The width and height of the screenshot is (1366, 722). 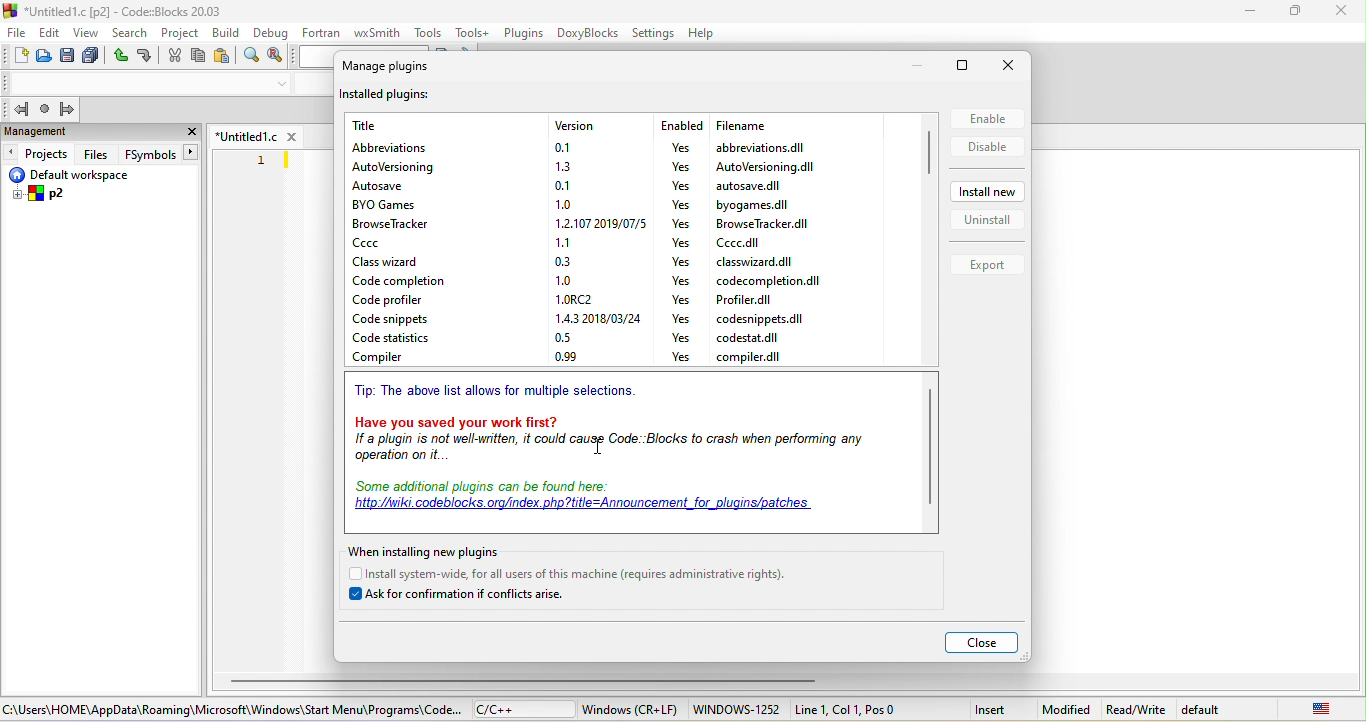 I want to click on autosave, so click(x=749, y=185).